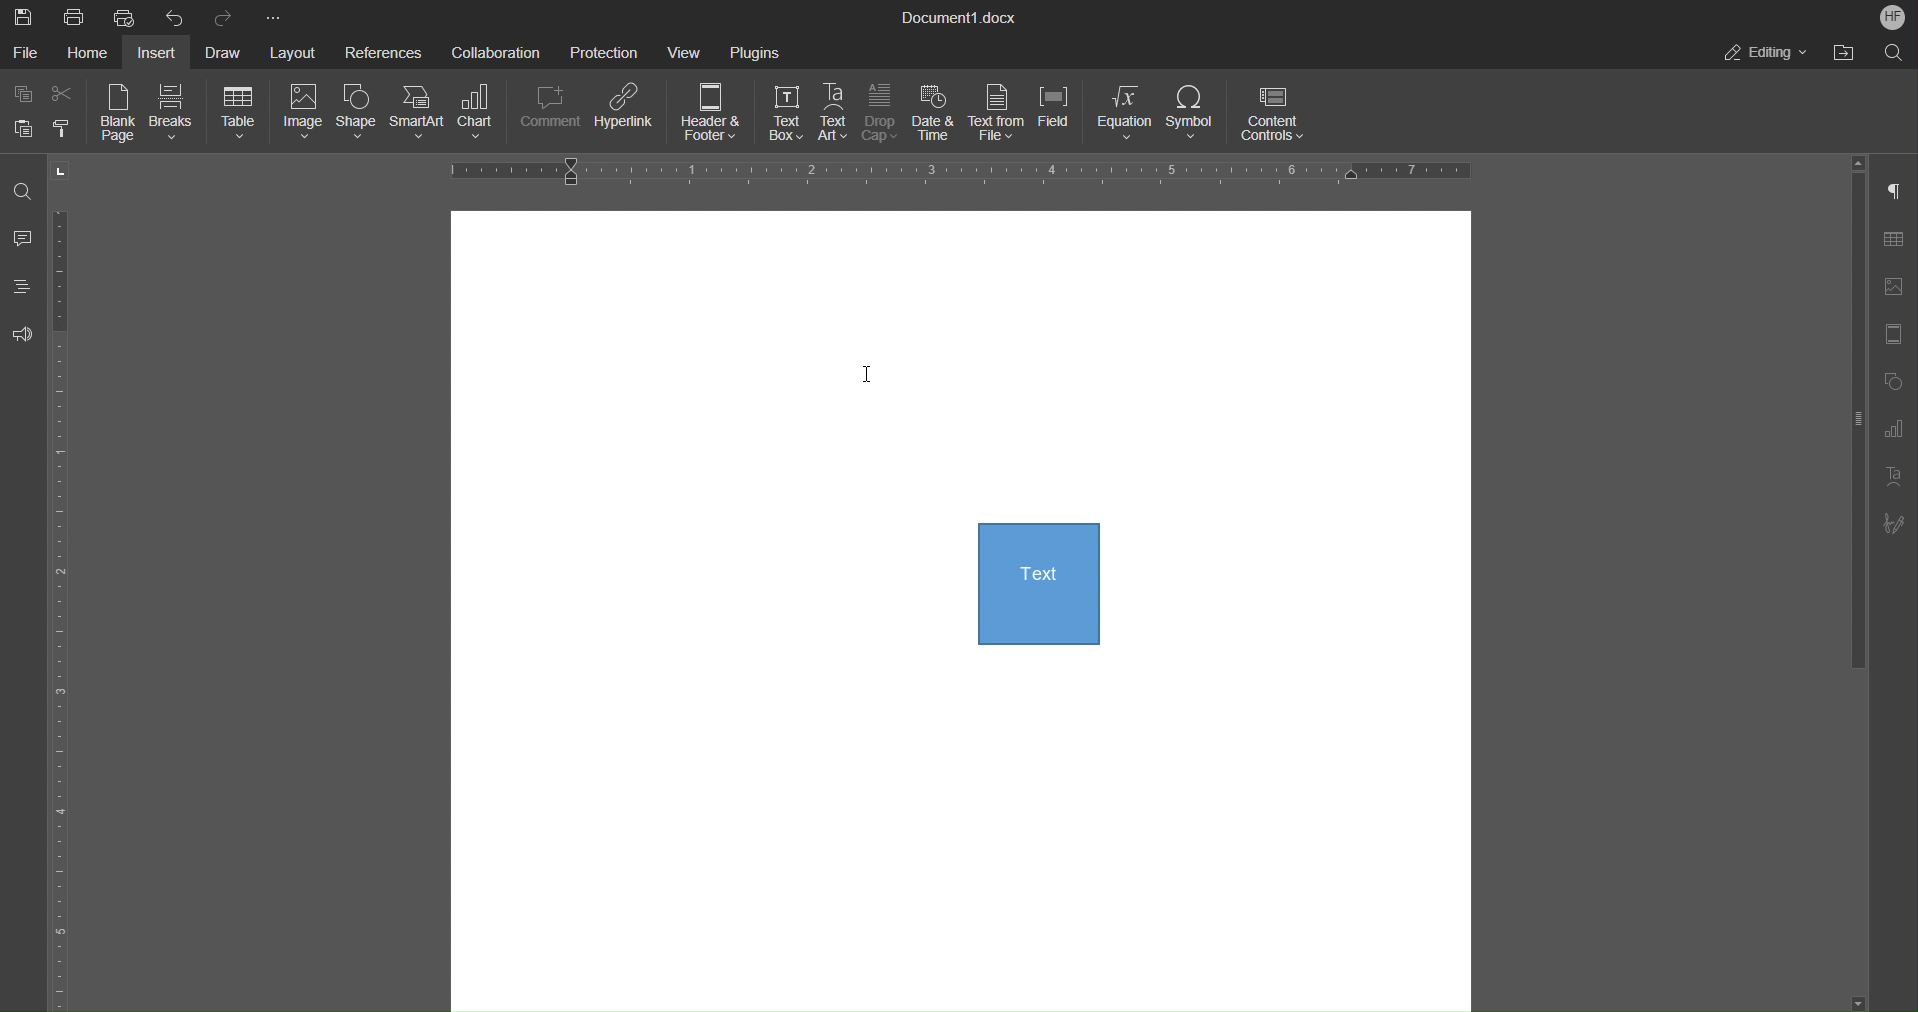 Image resolution: width=1918 pixels, height=1012 pixels. Describe the element at coordinates (1899, 286) in the screenshot. I see `Insert Image` at that location.